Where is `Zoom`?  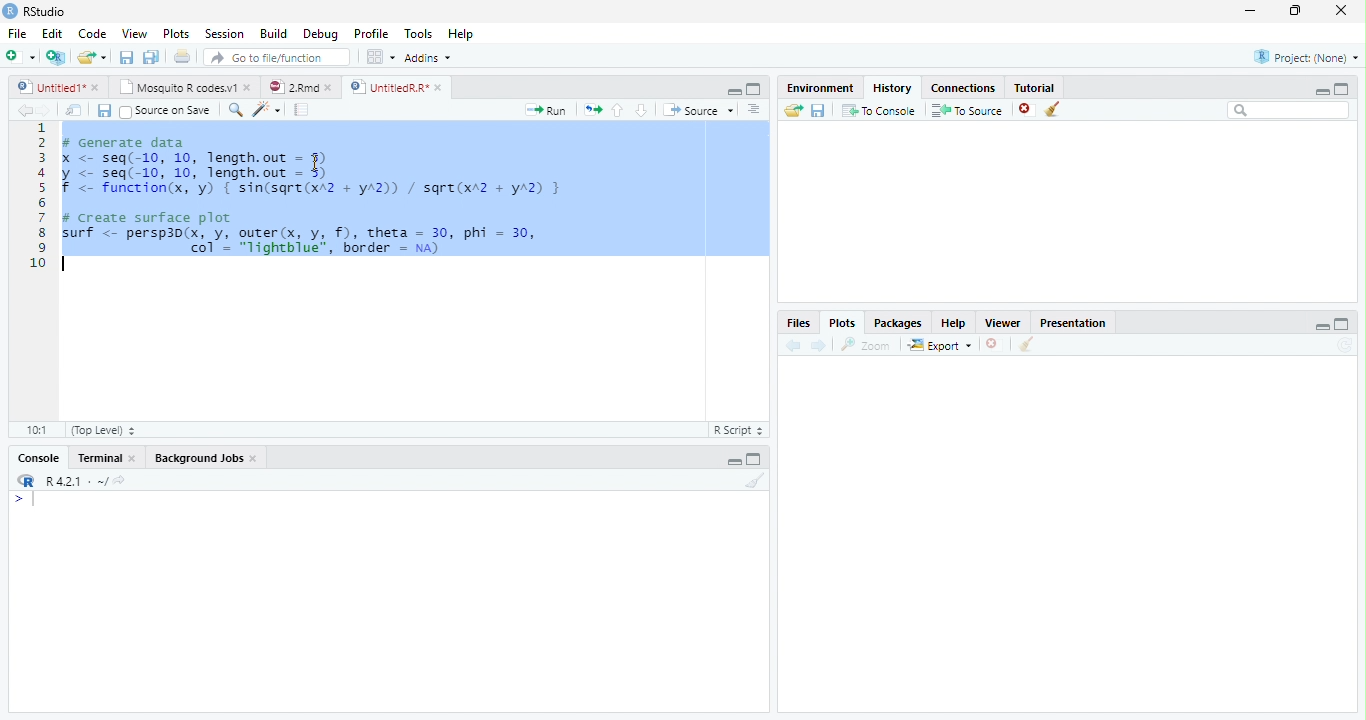 Zoom is located at coordinates (865, 345).